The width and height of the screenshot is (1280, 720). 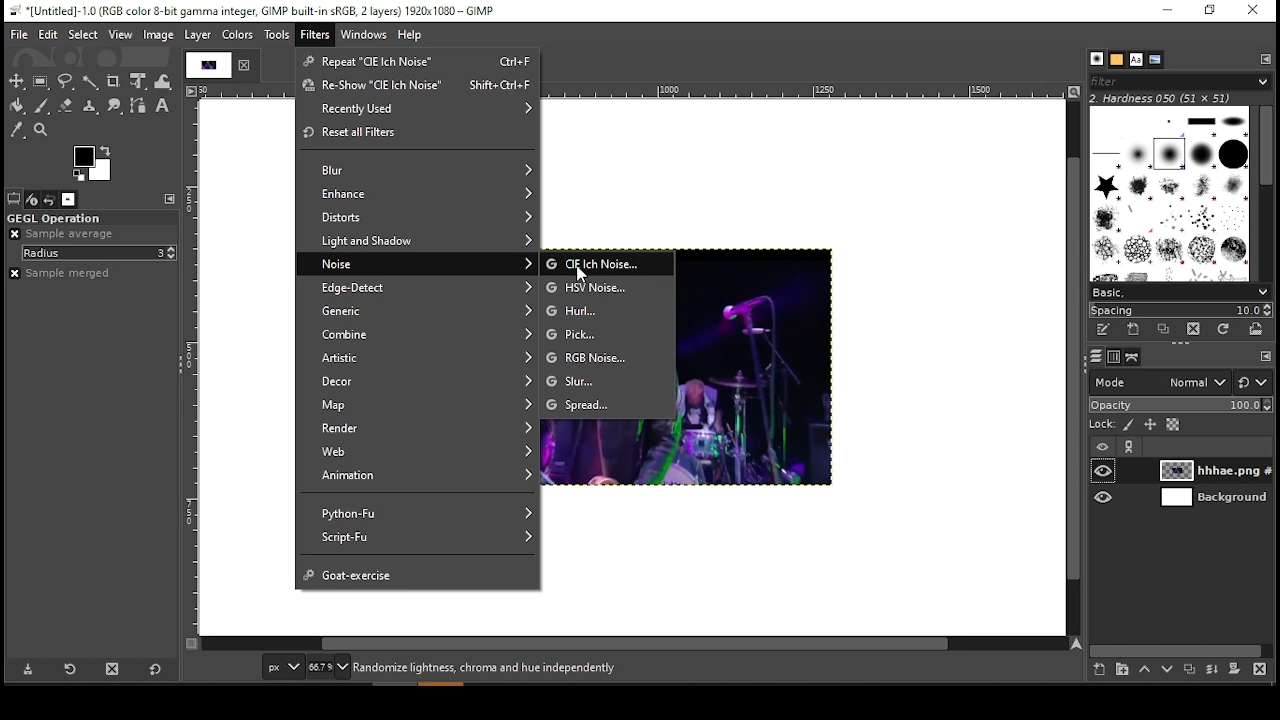 I want to click on slur, so click(x=608, y=382).